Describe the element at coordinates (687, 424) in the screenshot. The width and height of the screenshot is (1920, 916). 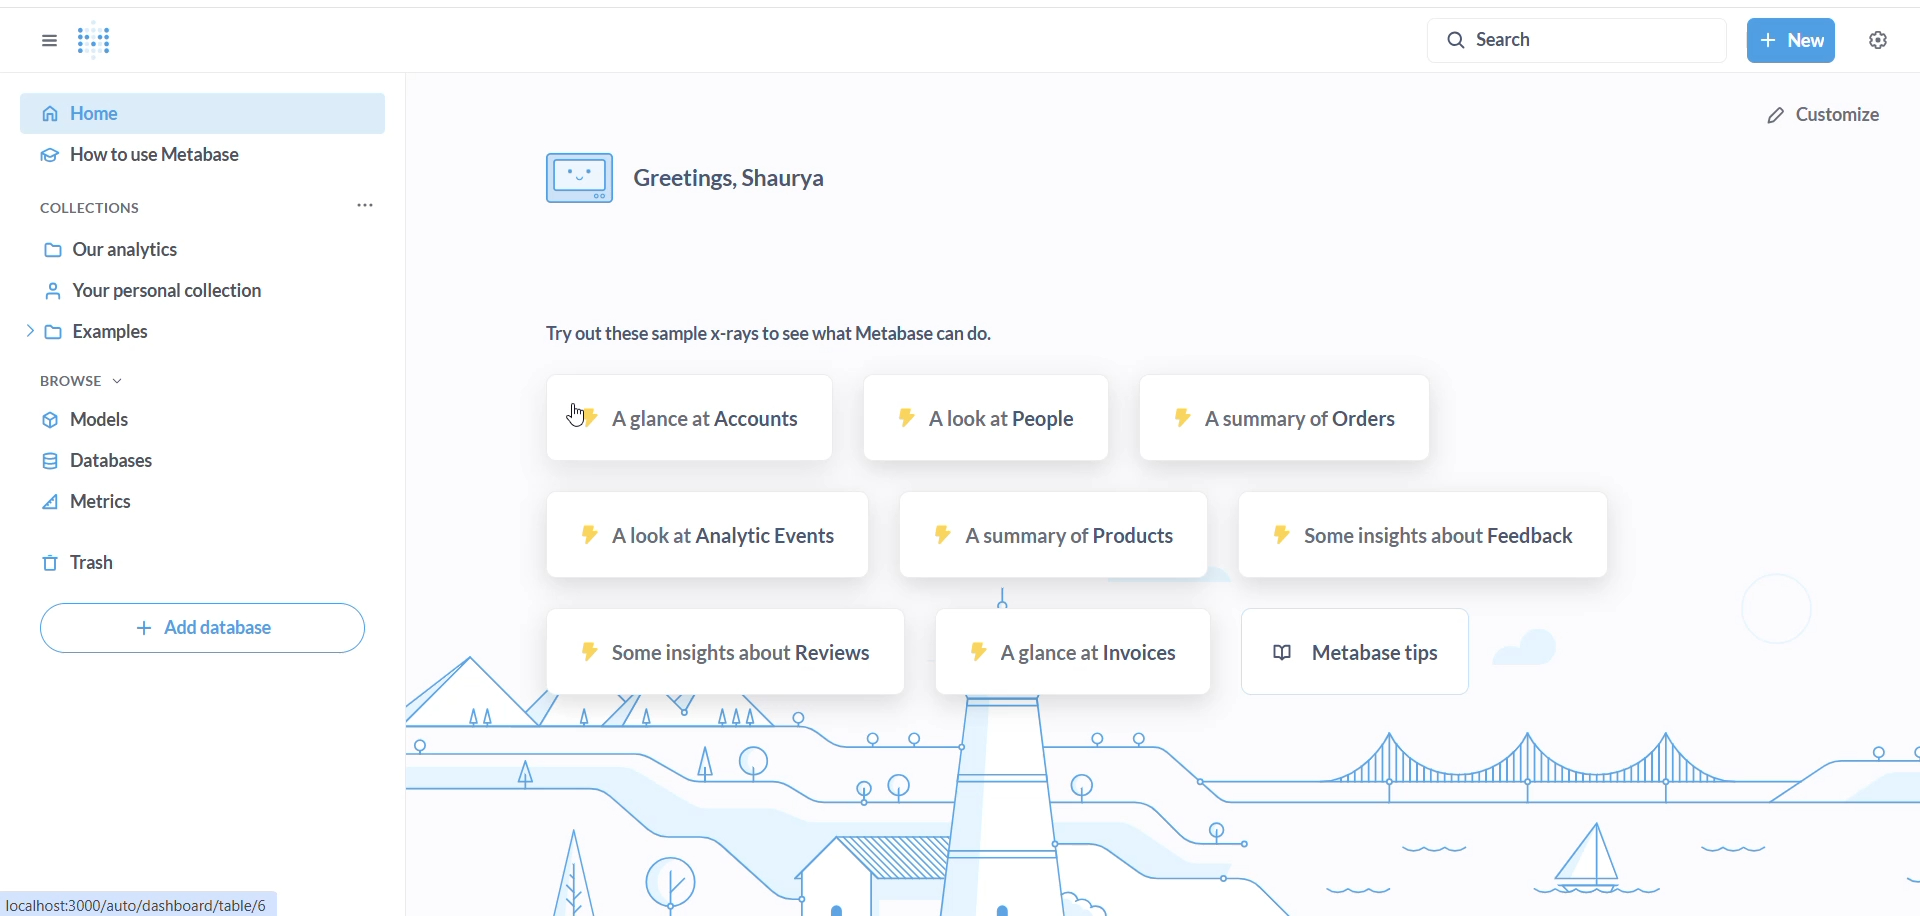
I see `A glance at account sample` at that location.